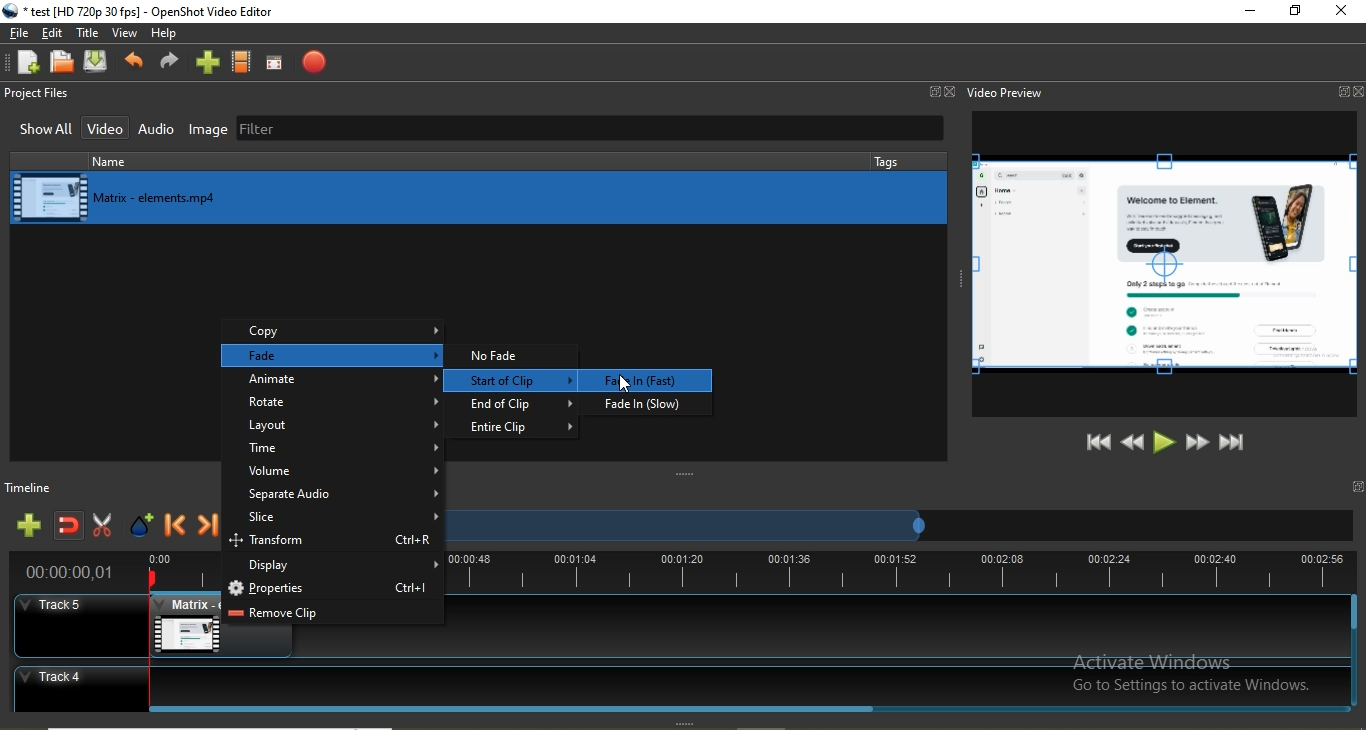 Image resolution: width=1366 pixels, height=730 pixels. What do you see at coordinates (127, 34) in the screenshot?
I see `View ` at bounding box center [127, 34].